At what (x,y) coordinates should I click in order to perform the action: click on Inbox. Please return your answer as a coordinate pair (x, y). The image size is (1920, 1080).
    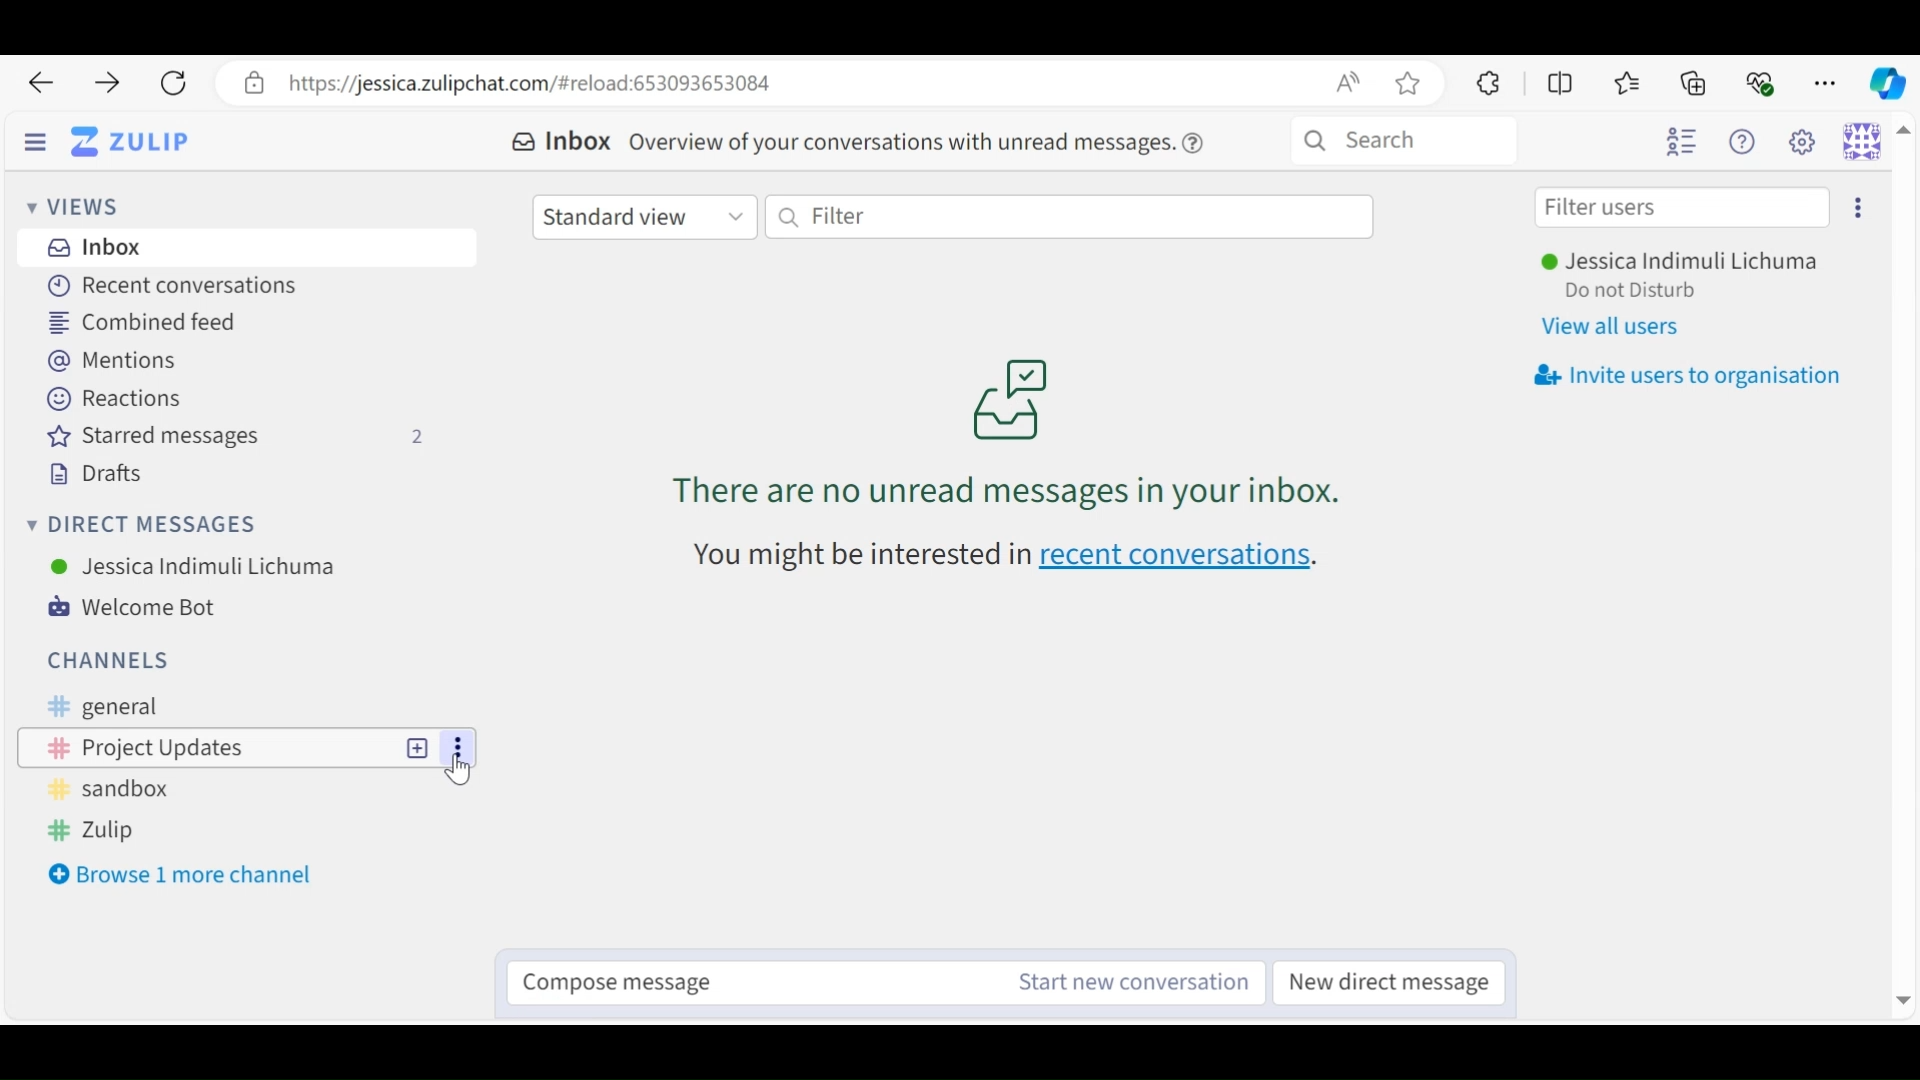
    Looking at the image, I should click on (94, 247).